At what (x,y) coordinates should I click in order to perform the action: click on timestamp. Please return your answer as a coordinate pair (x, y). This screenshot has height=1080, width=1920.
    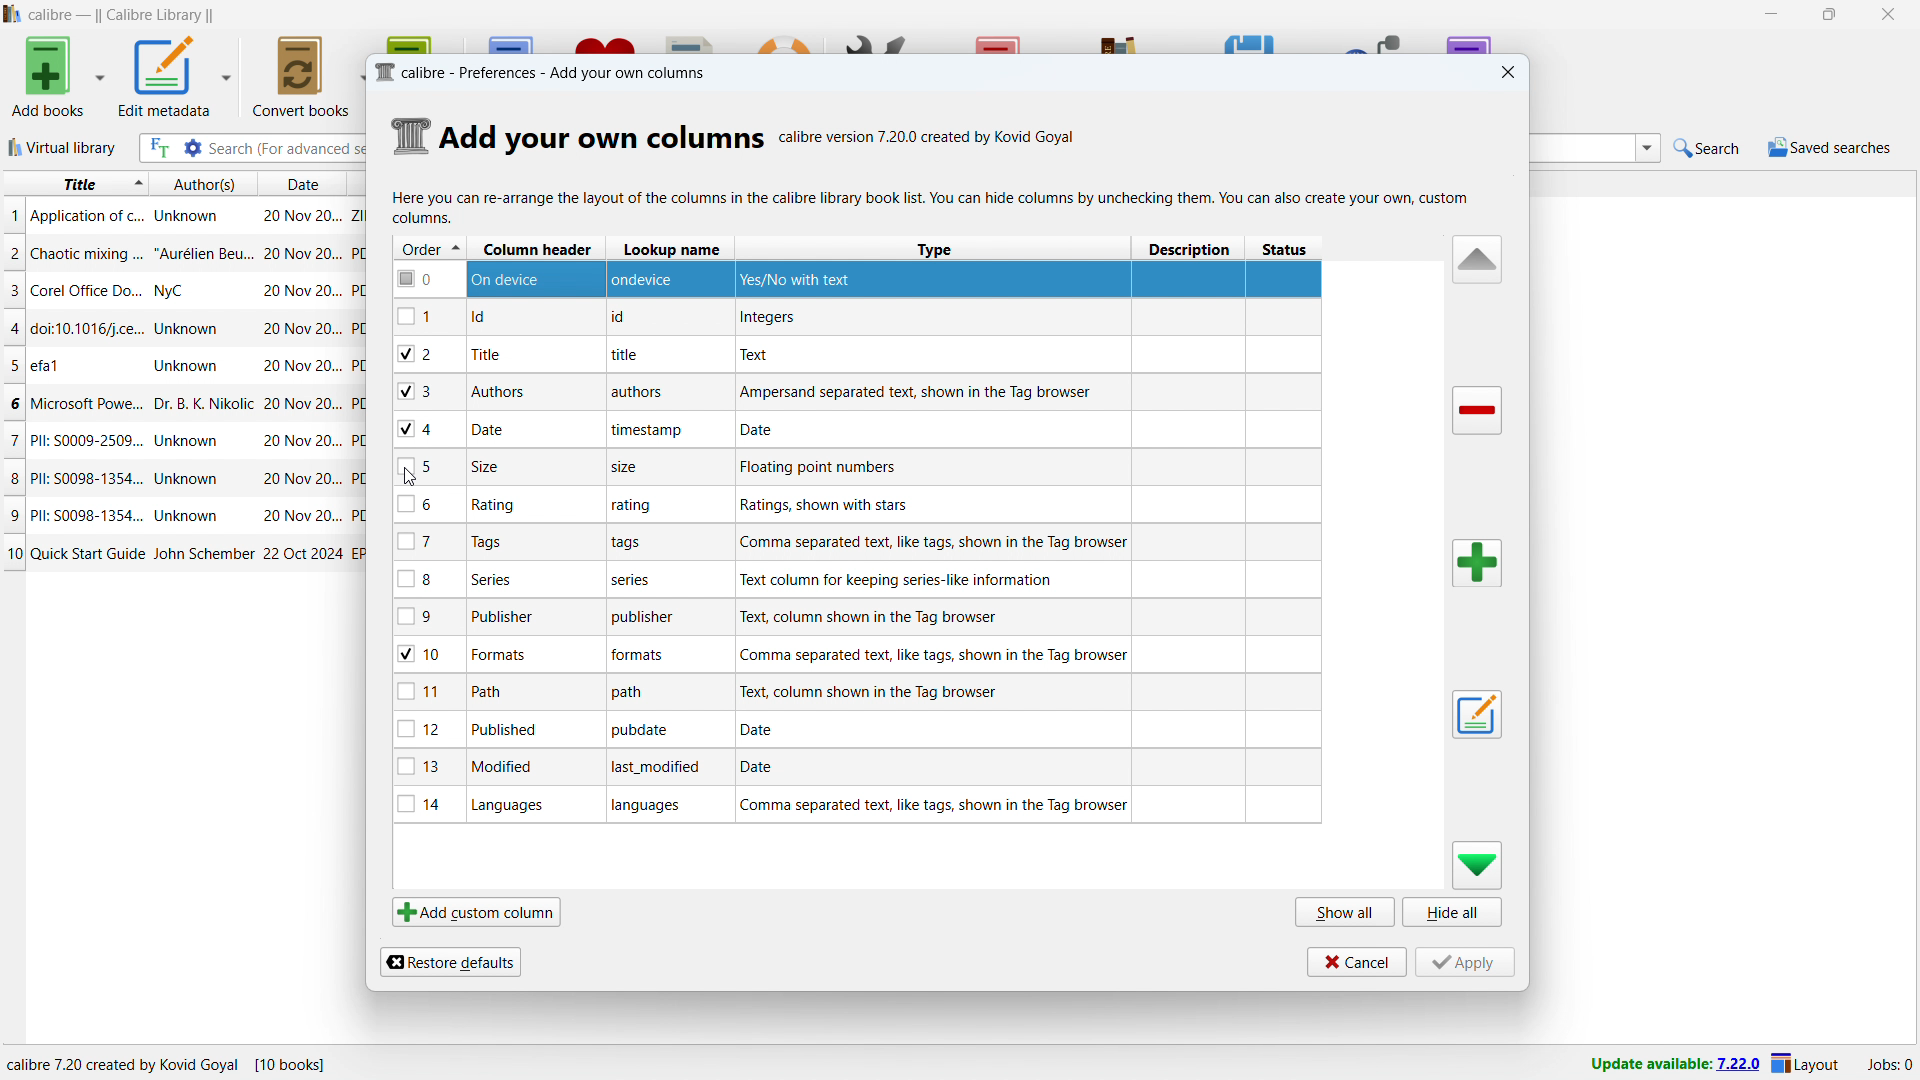
    Looking at the image, I should click on (648, 429).